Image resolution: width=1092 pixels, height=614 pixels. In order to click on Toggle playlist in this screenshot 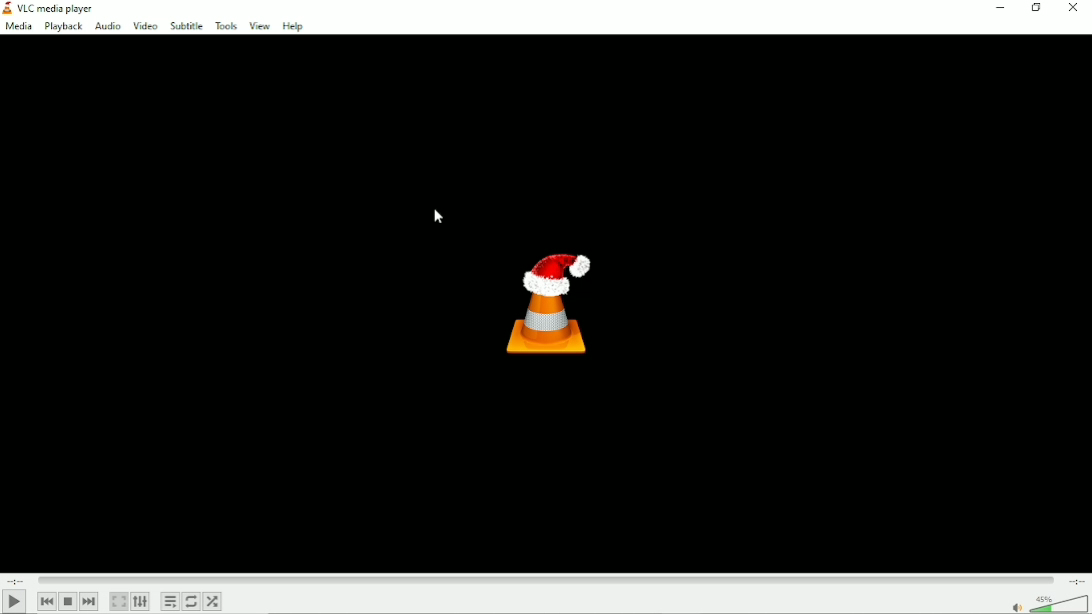, I will do `click(170, 602)`.